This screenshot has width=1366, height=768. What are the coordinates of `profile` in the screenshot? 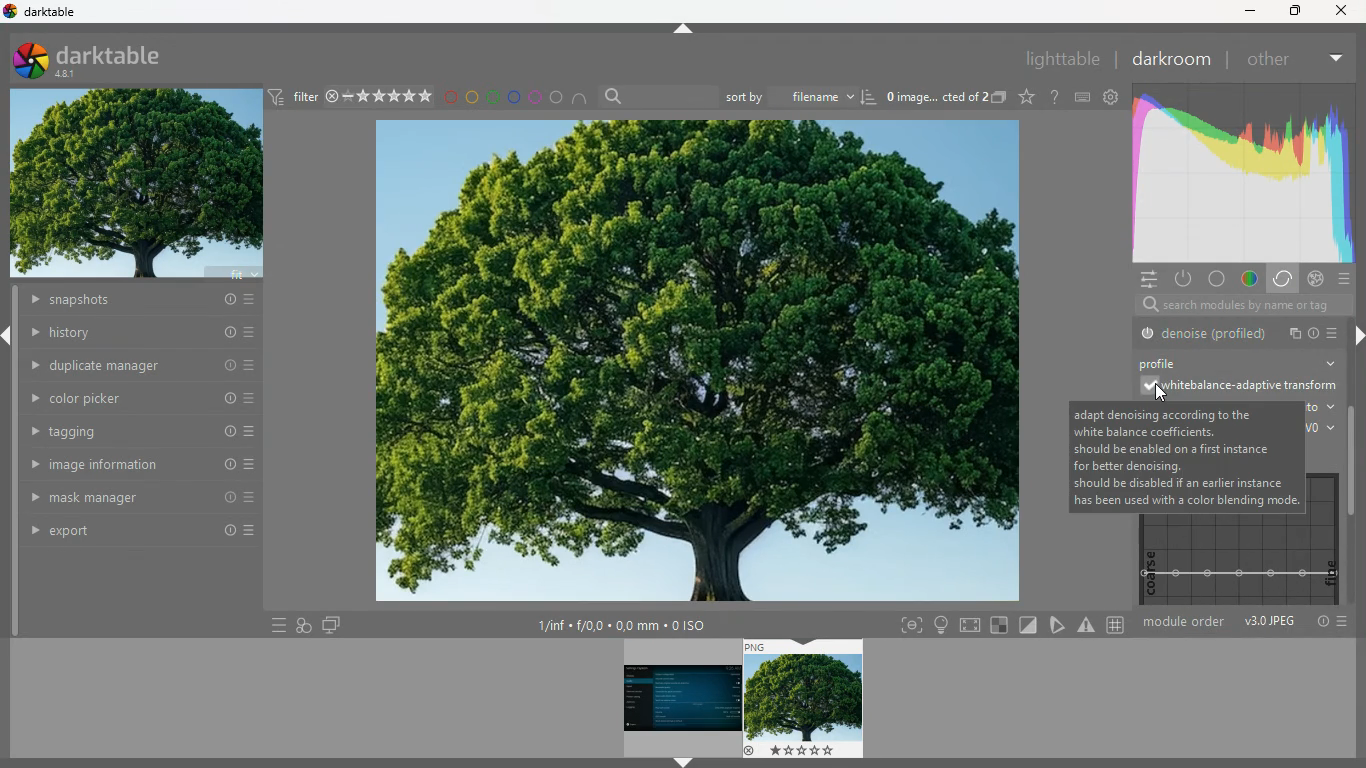 It's located at (1174, 363).